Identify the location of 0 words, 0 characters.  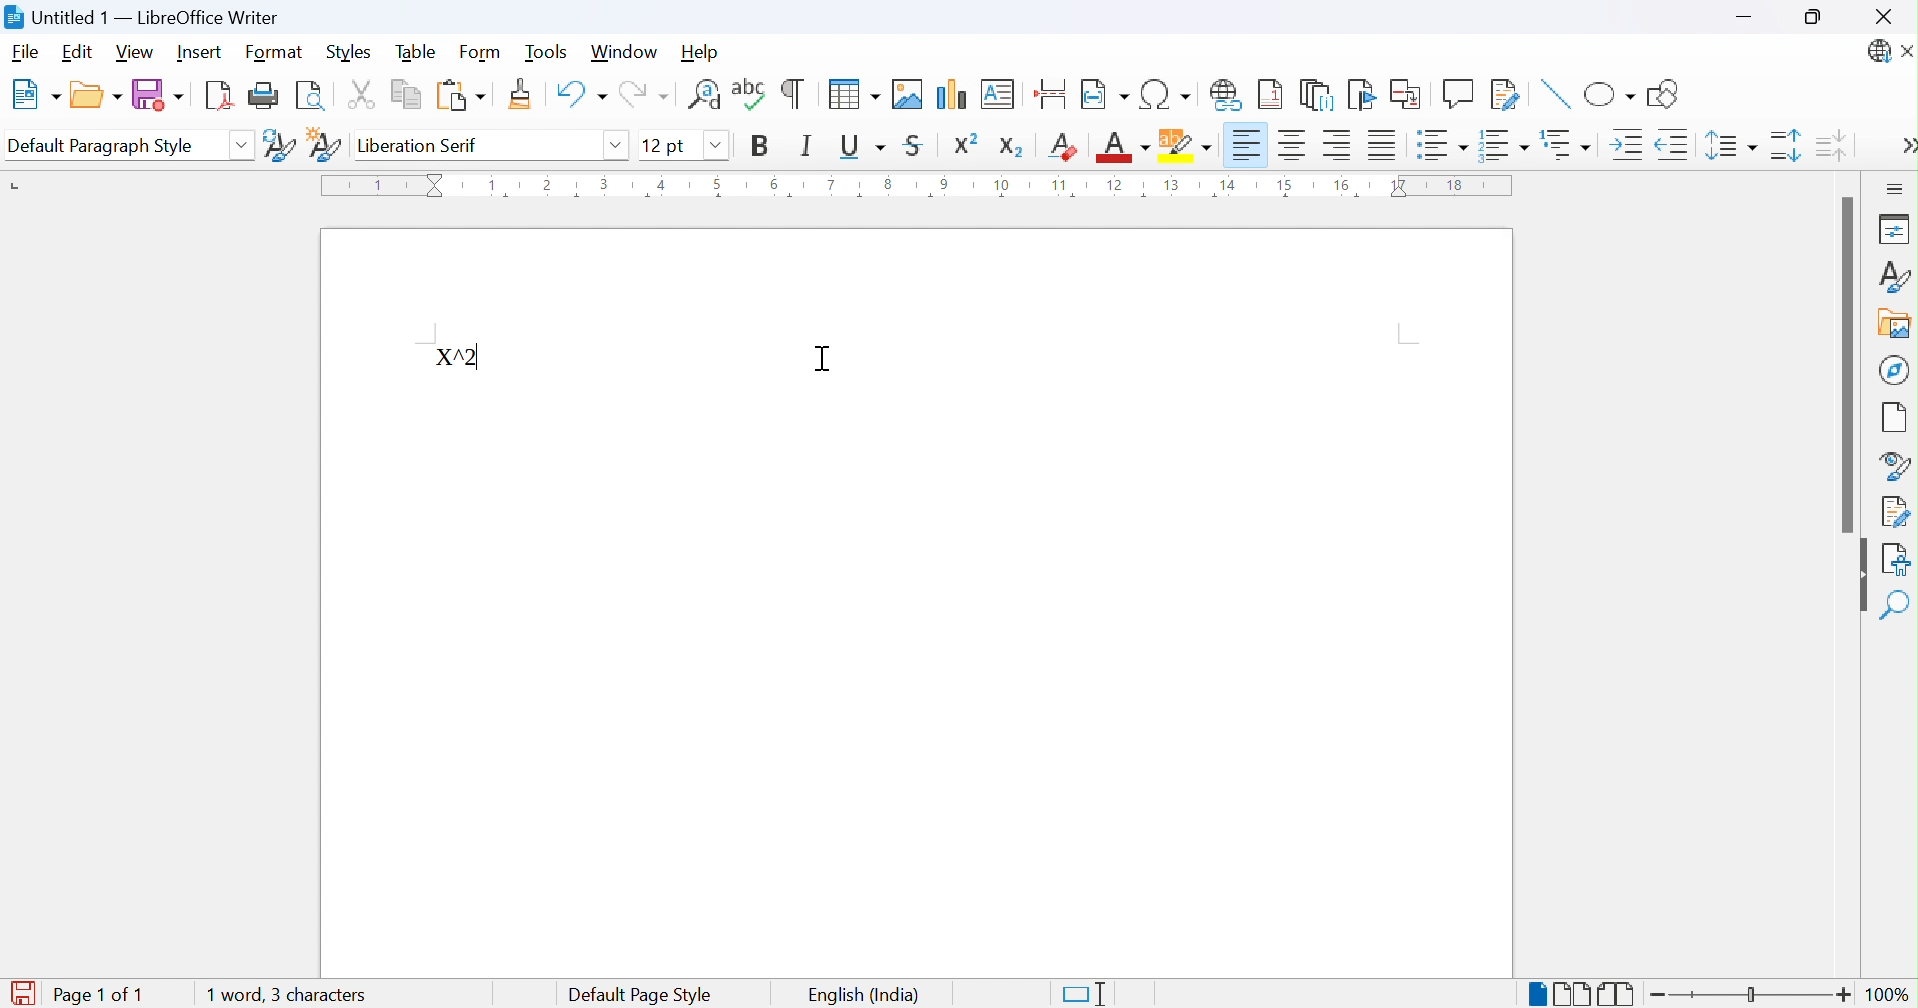
(287, 994).